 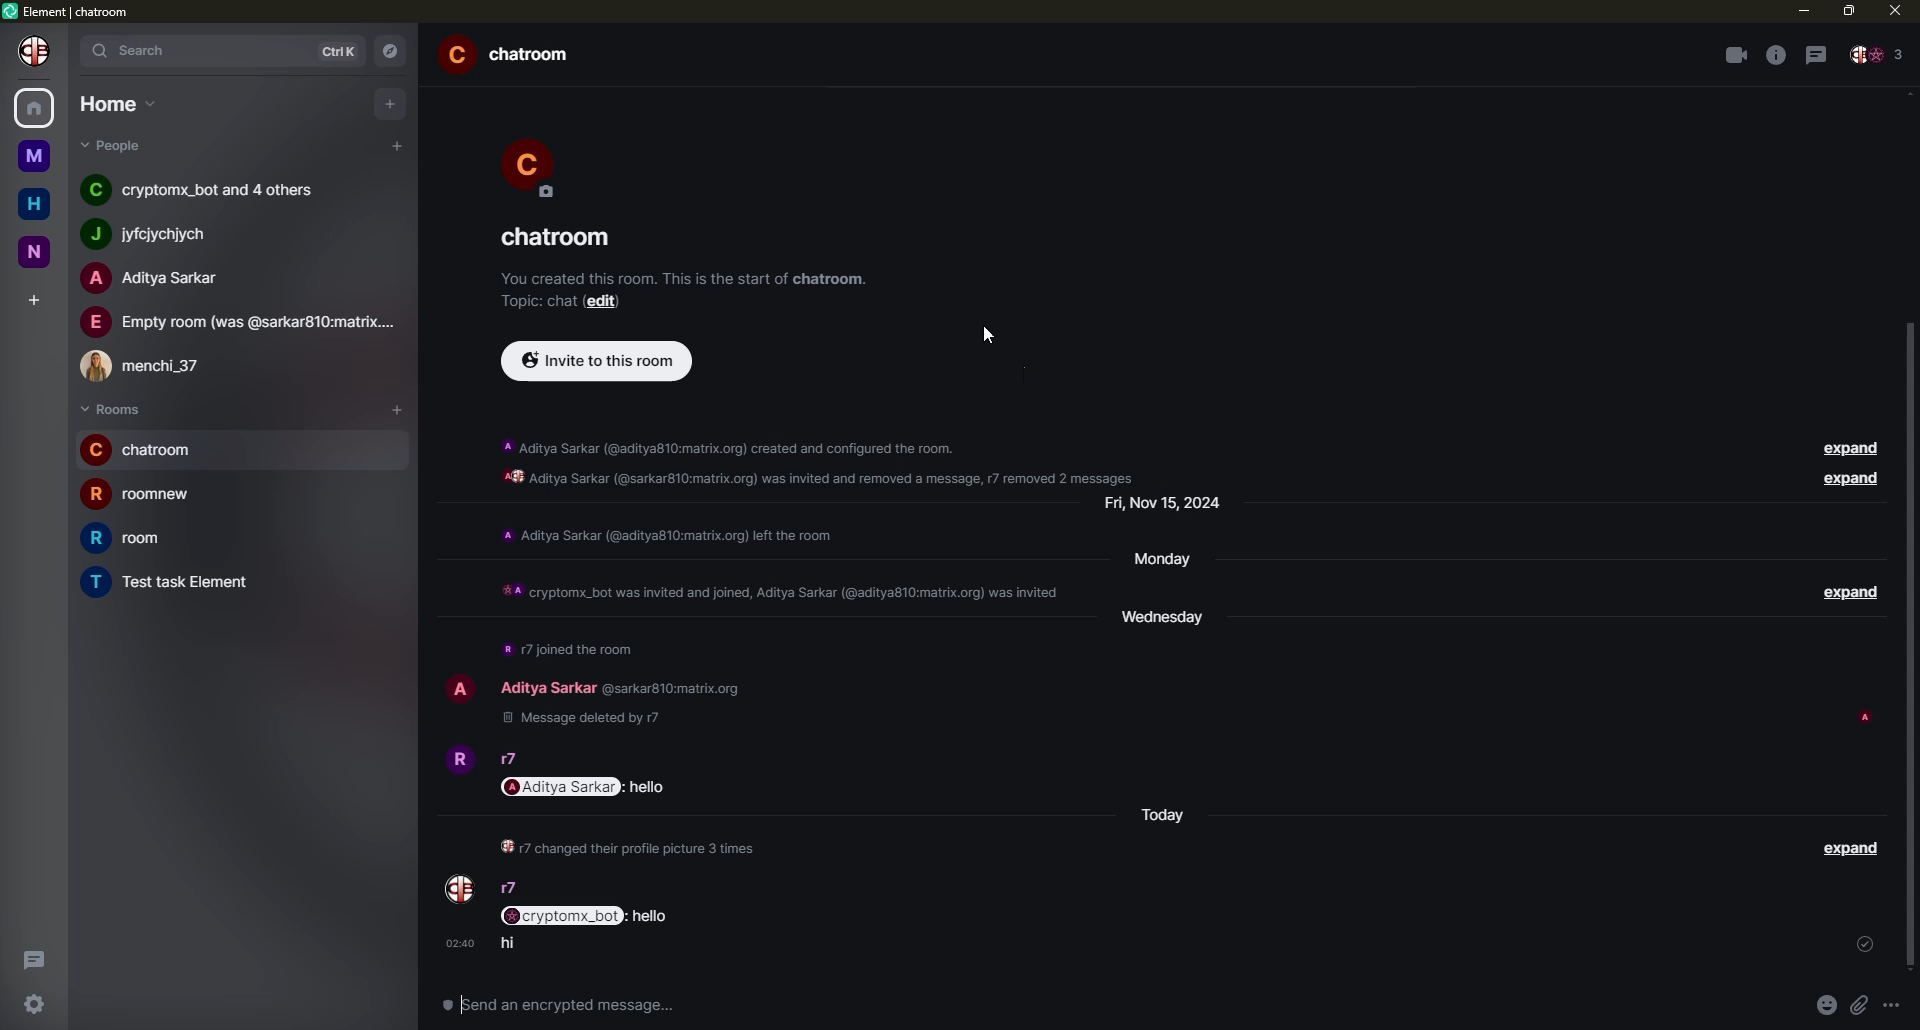 What do you see at coordinates (1825, 1006) in the screenshot?
I see `emoji` at bounding box center [1825, 1006].